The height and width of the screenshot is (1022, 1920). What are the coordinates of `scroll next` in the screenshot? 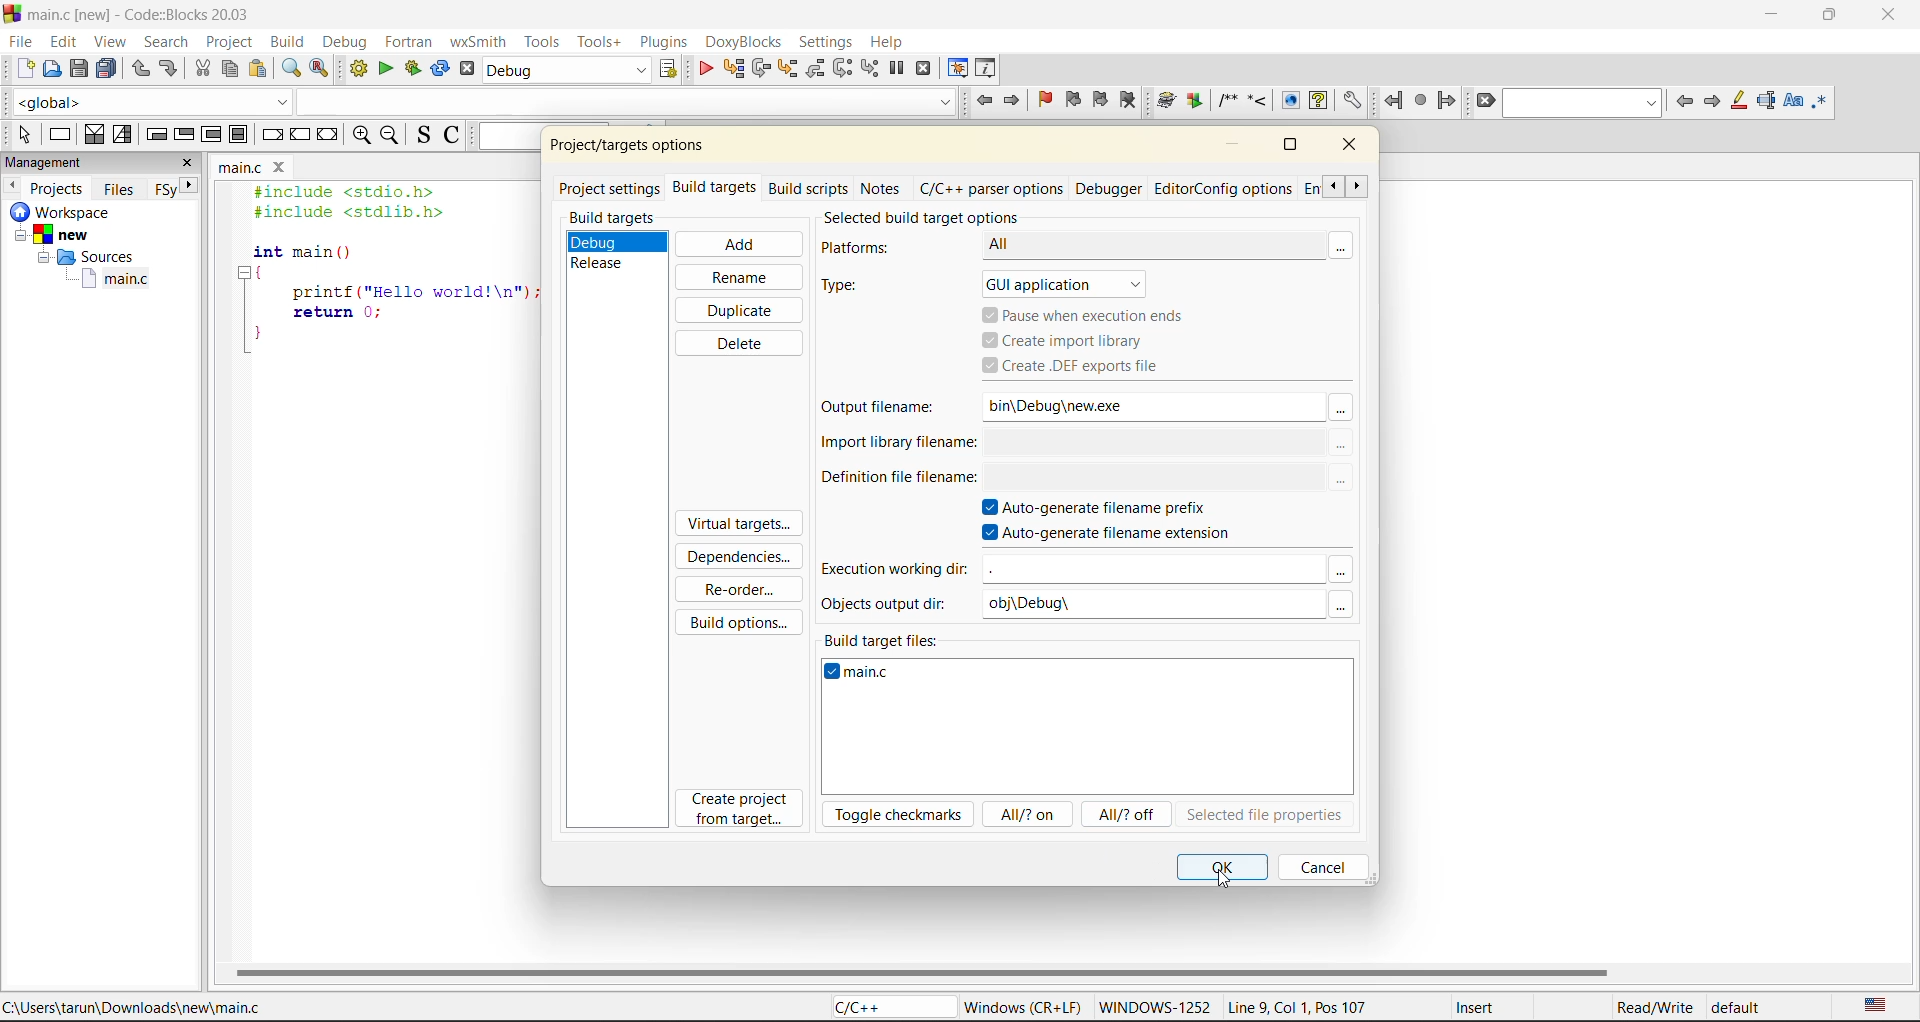 It's located at (1359, 185).